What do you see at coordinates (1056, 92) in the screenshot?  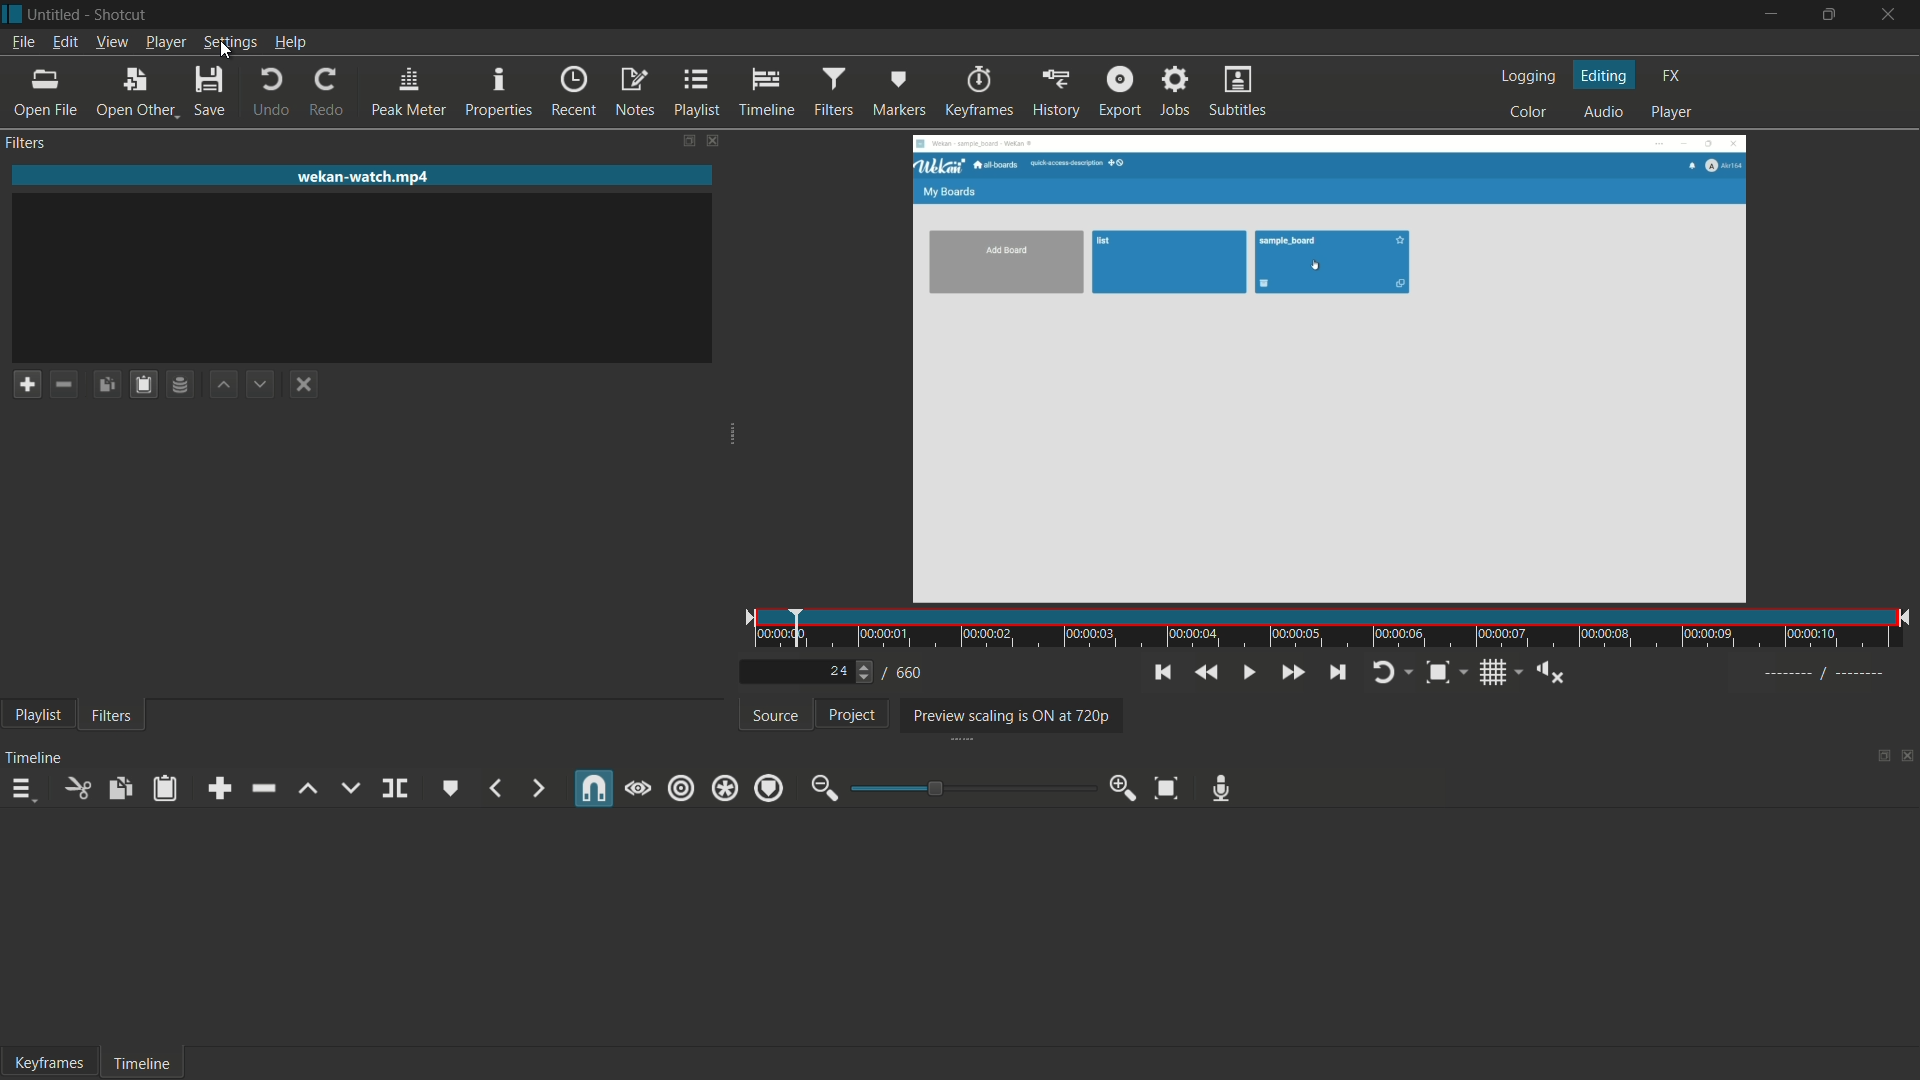 I see `history` at bounding box center [1056, 92].